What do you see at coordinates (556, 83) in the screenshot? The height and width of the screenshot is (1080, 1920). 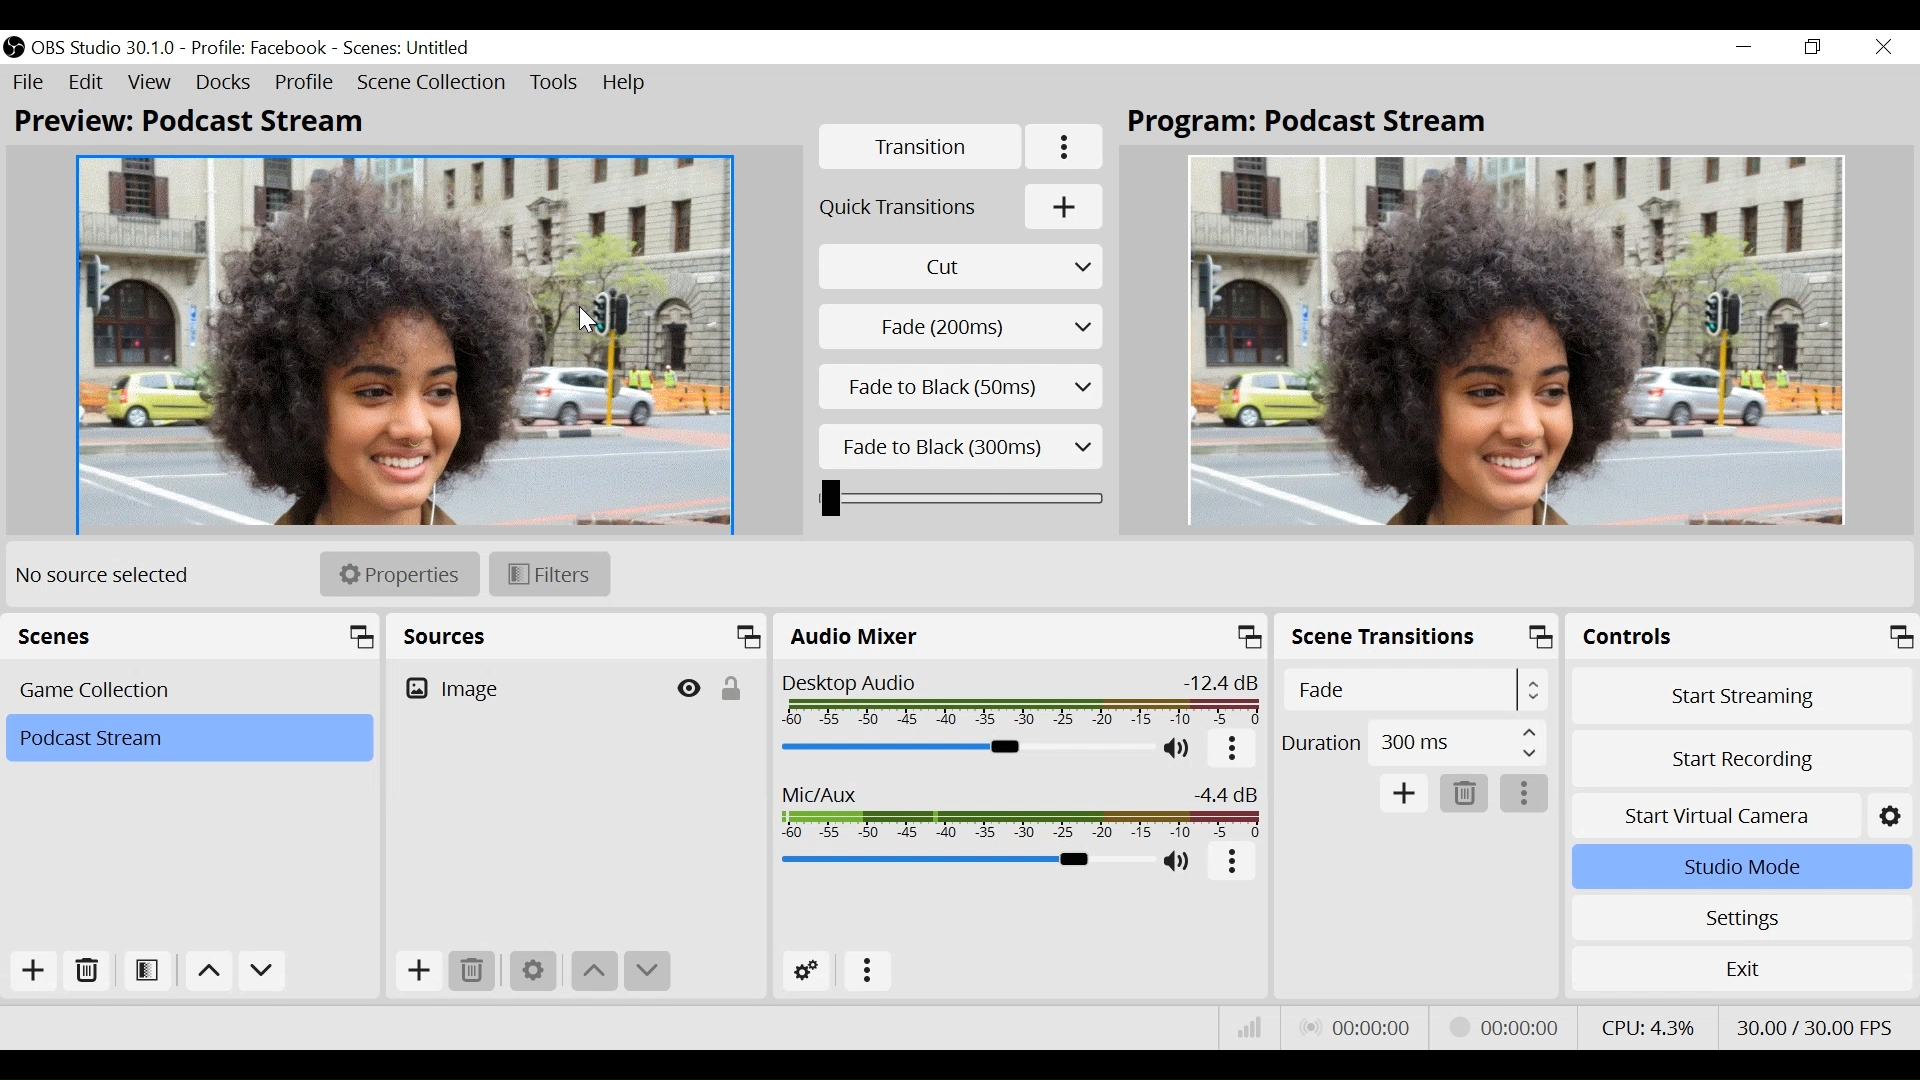 I see `Tools` at bounding box center [556, 83].